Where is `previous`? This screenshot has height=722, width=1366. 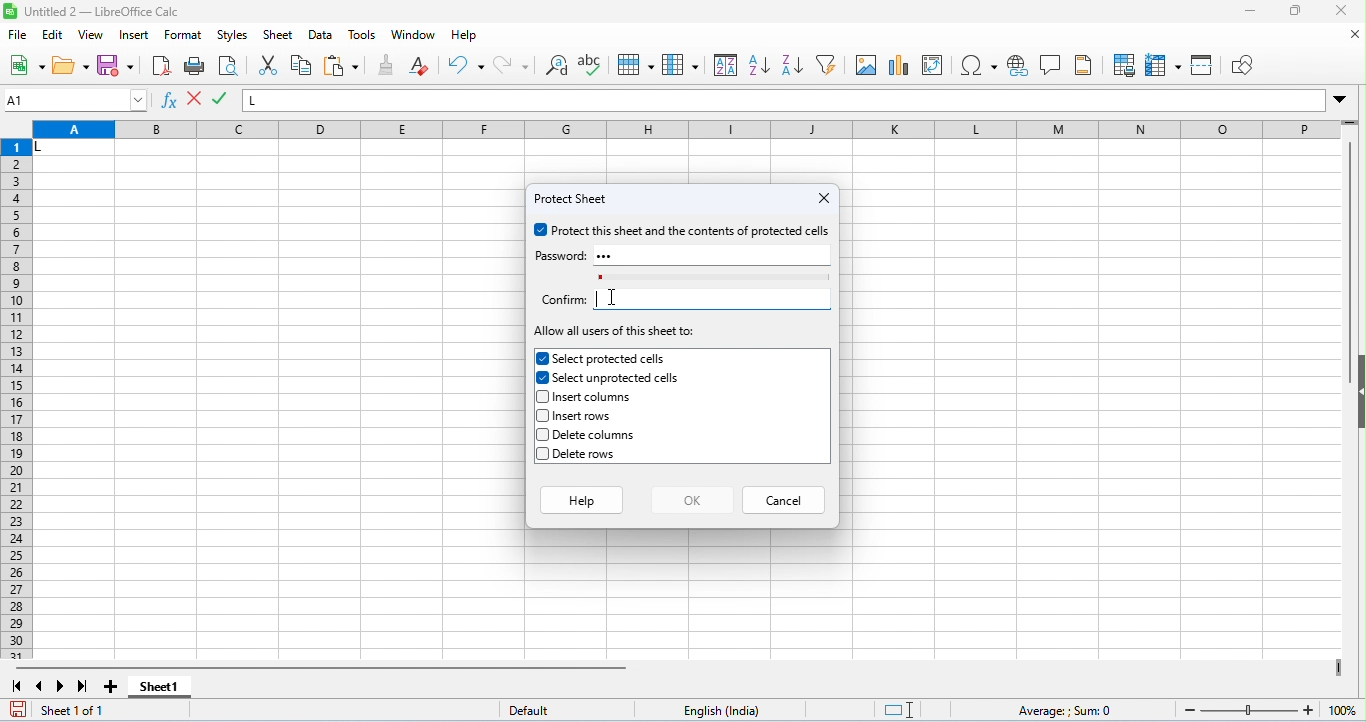
previous is located at coordinates (39, 686).